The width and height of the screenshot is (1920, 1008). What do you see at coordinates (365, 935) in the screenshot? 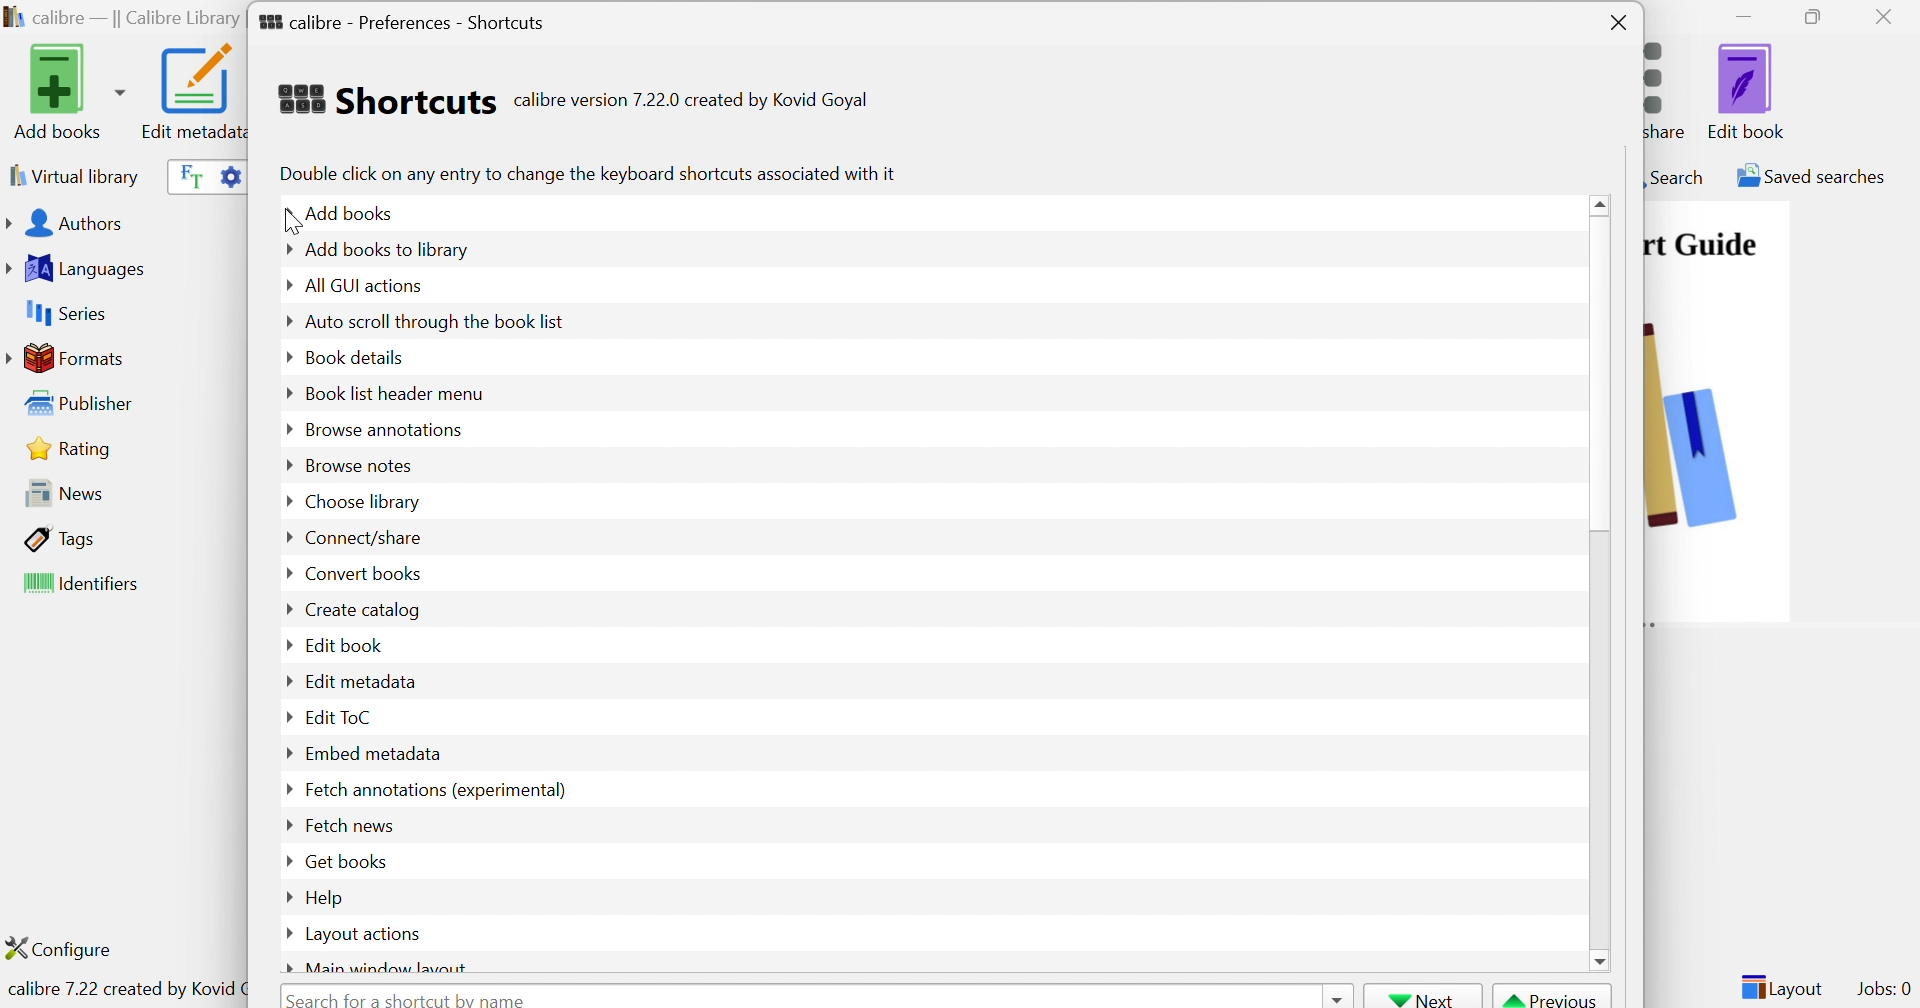
I see `Layout actions` at bounding box center [365, 935].